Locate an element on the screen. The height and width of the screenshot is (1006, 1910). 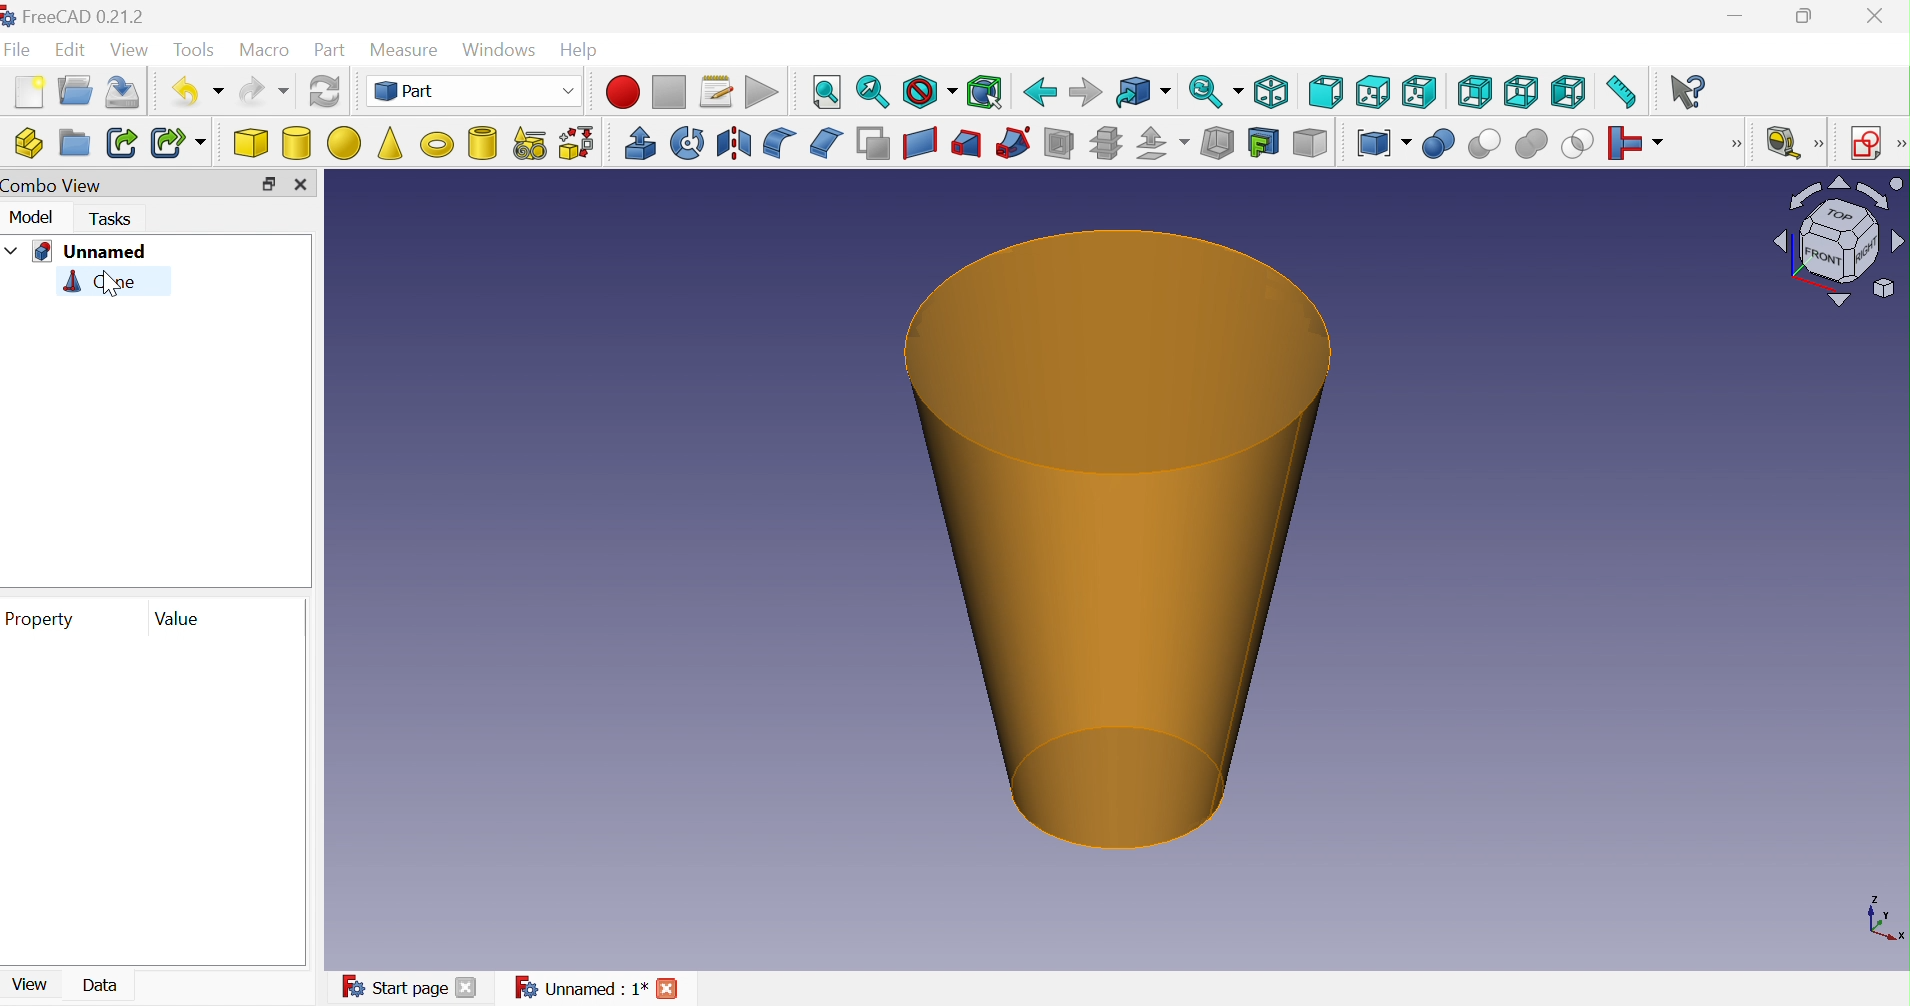
Unnamed is located at coordinates (91, 252).